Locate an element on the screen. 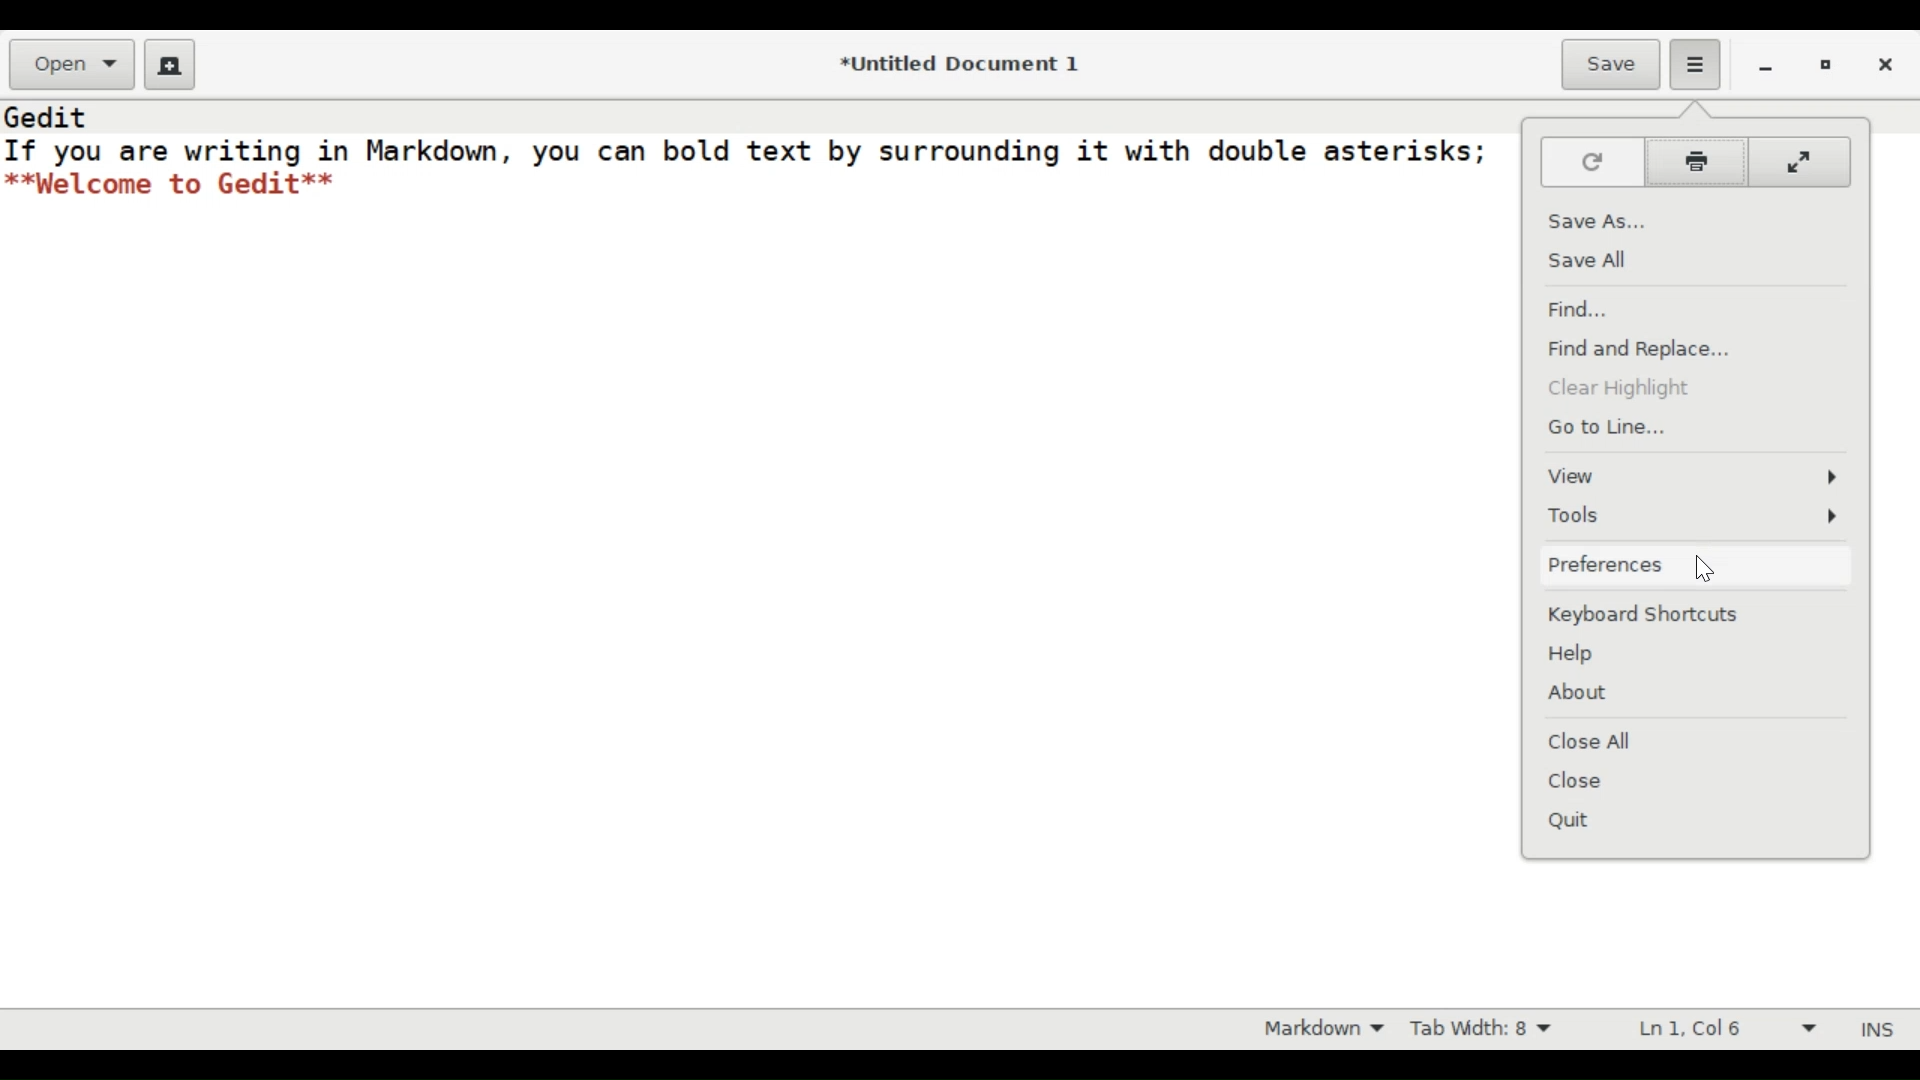 This screenshot has height=1080, width=1920. Find and Replace is located at coordinates (1641, 348).